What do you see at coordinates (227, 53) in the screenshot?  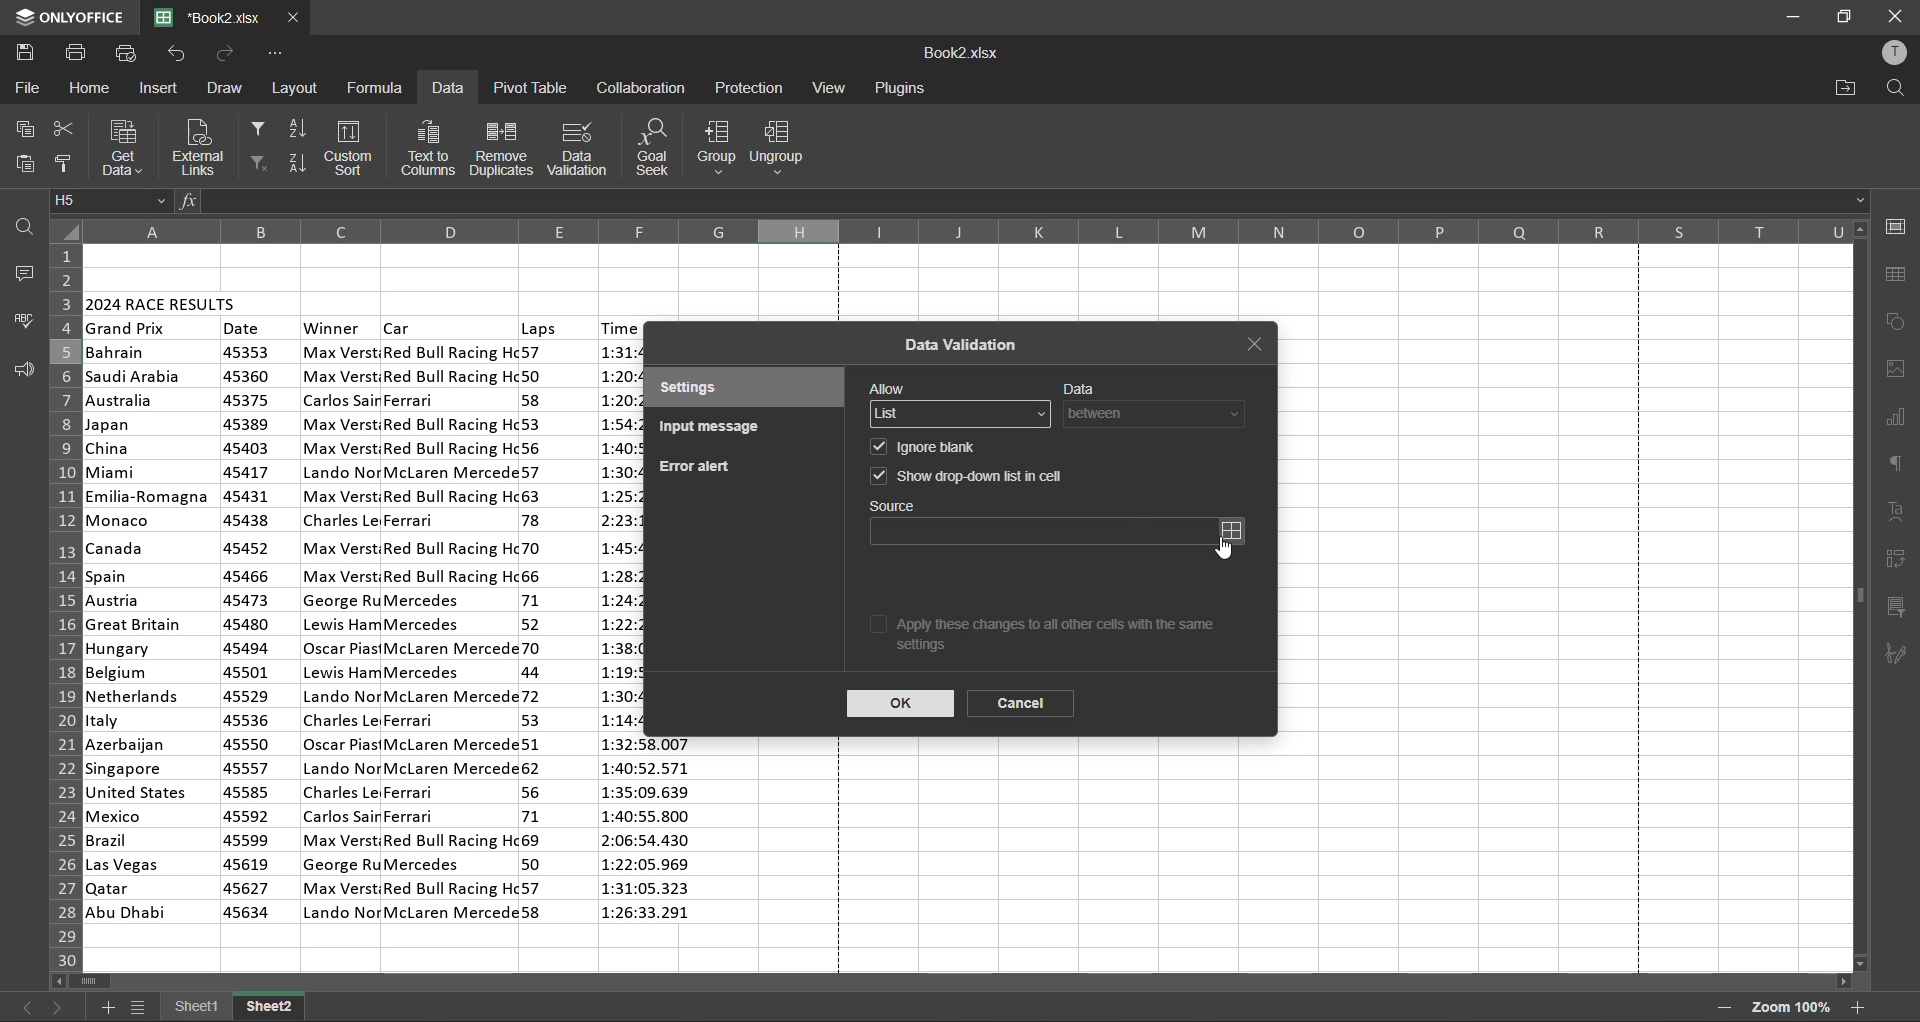 I see `redo` at bounding box center [227, 53].